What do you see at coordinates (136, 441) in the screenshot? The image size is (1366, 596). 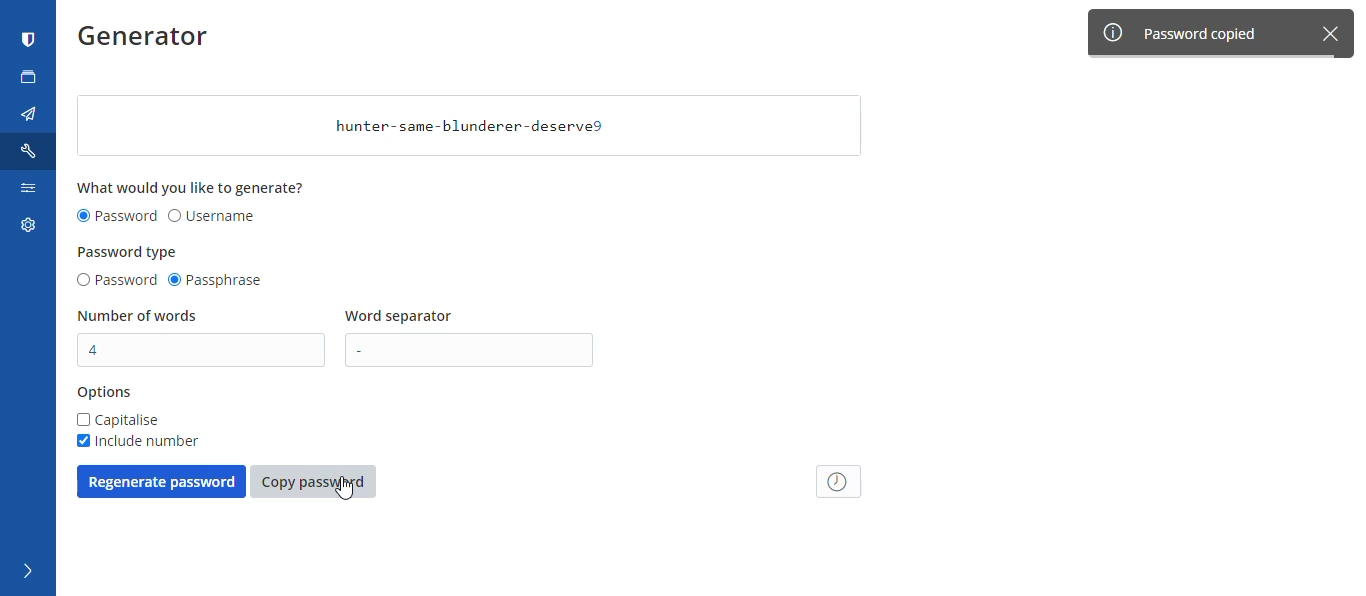 I see `include number` at bounding box center [136, 441].